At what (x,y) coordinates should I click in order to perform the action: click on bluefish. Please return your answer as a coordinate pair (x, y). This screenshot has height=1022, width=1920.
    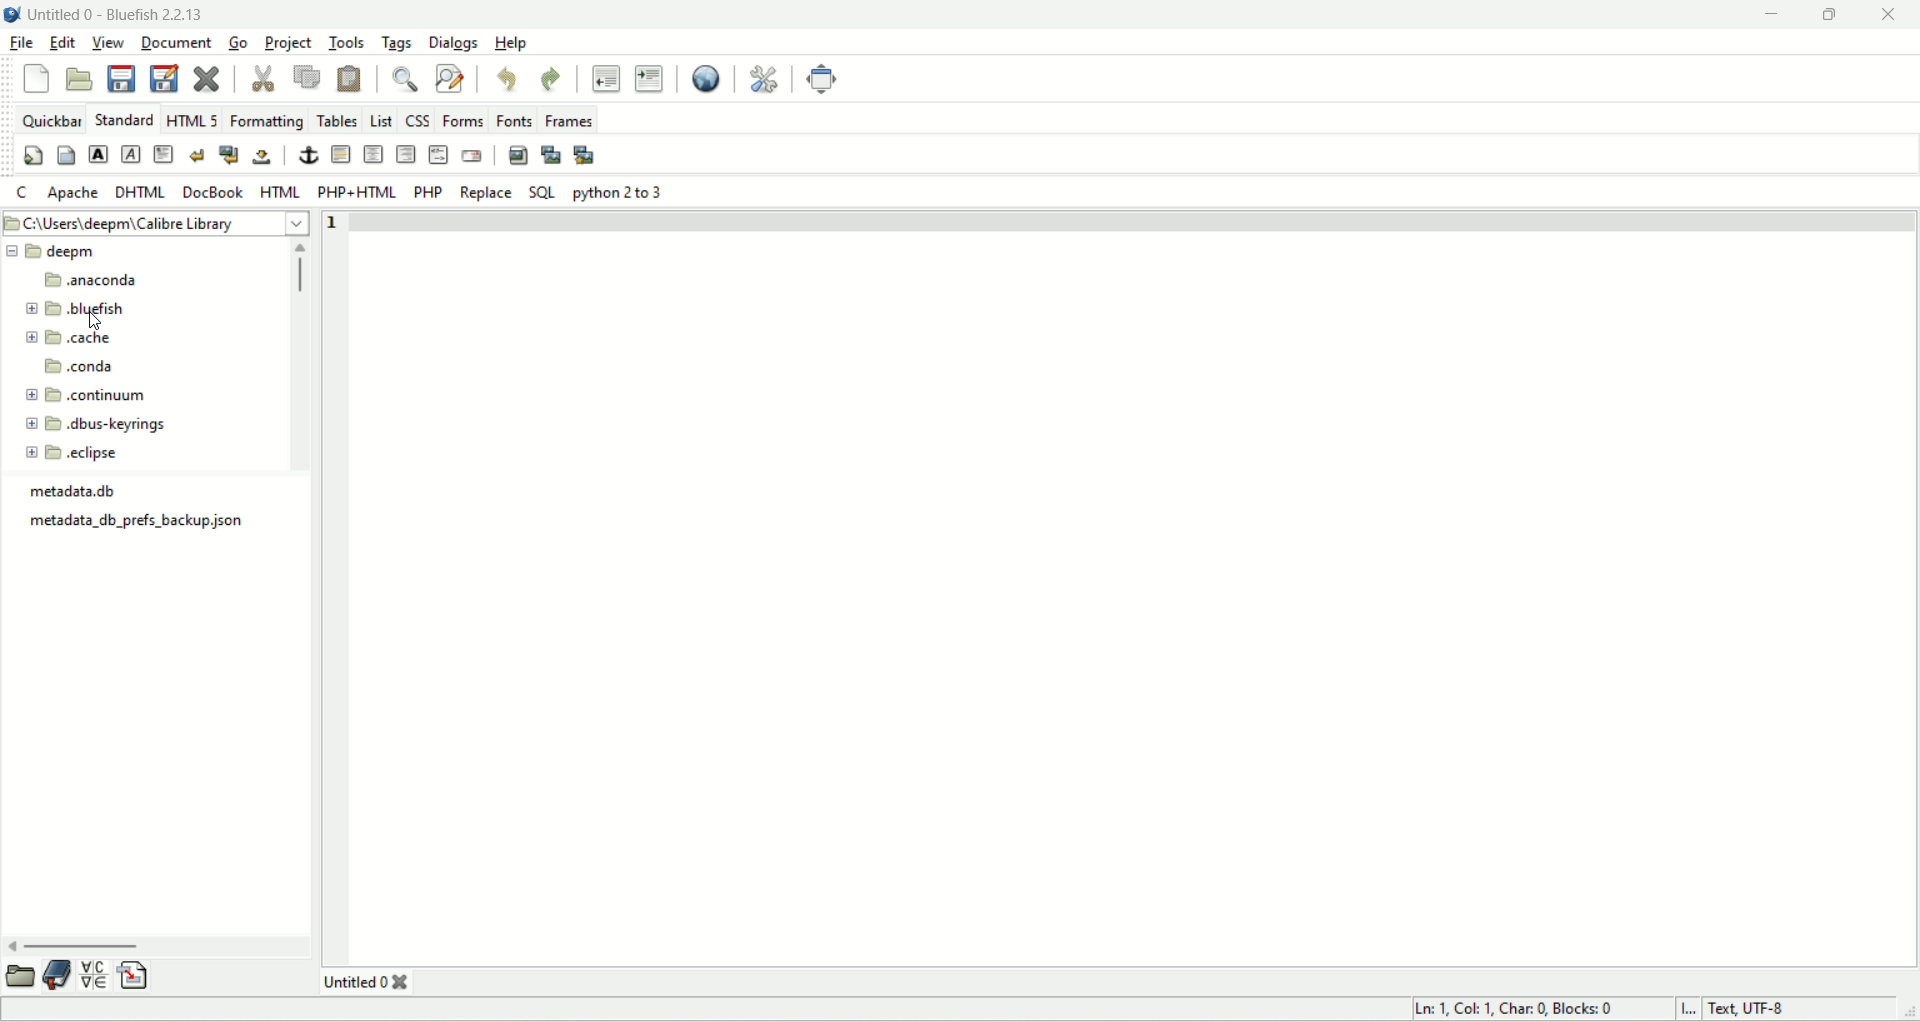
    Looking at the image, I should click on (83, 308).